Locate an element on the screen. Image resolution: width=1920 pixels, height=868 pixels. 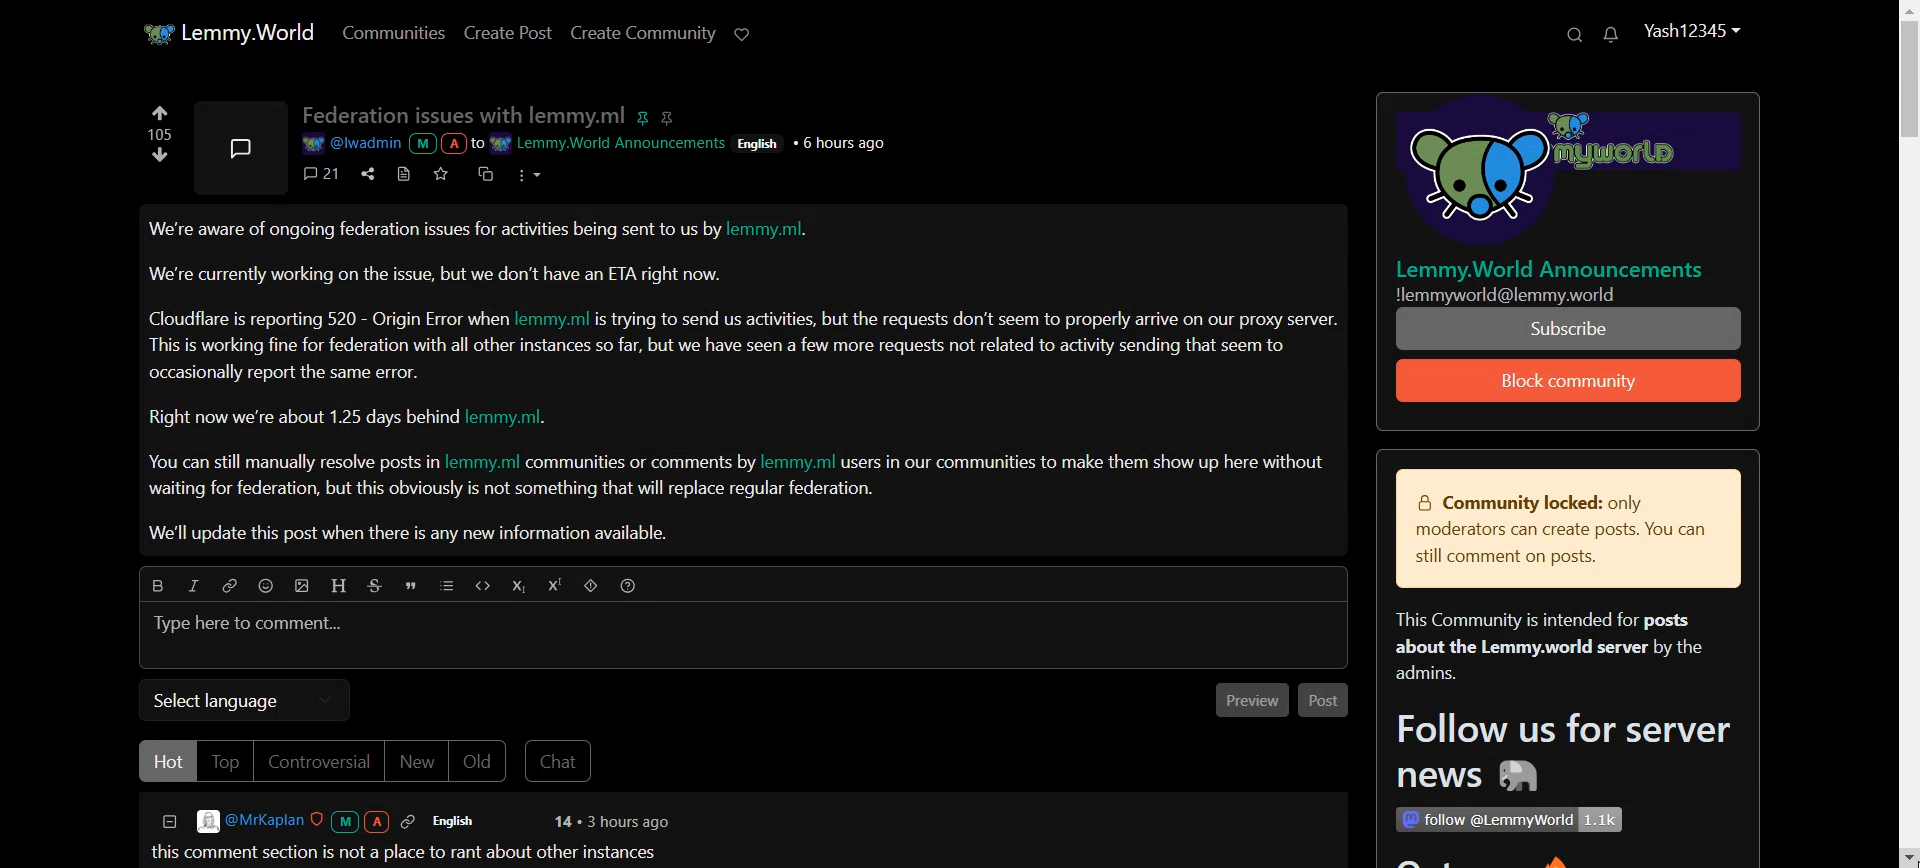
You can still manually resolve posts in is located at coordinates (291, 464).